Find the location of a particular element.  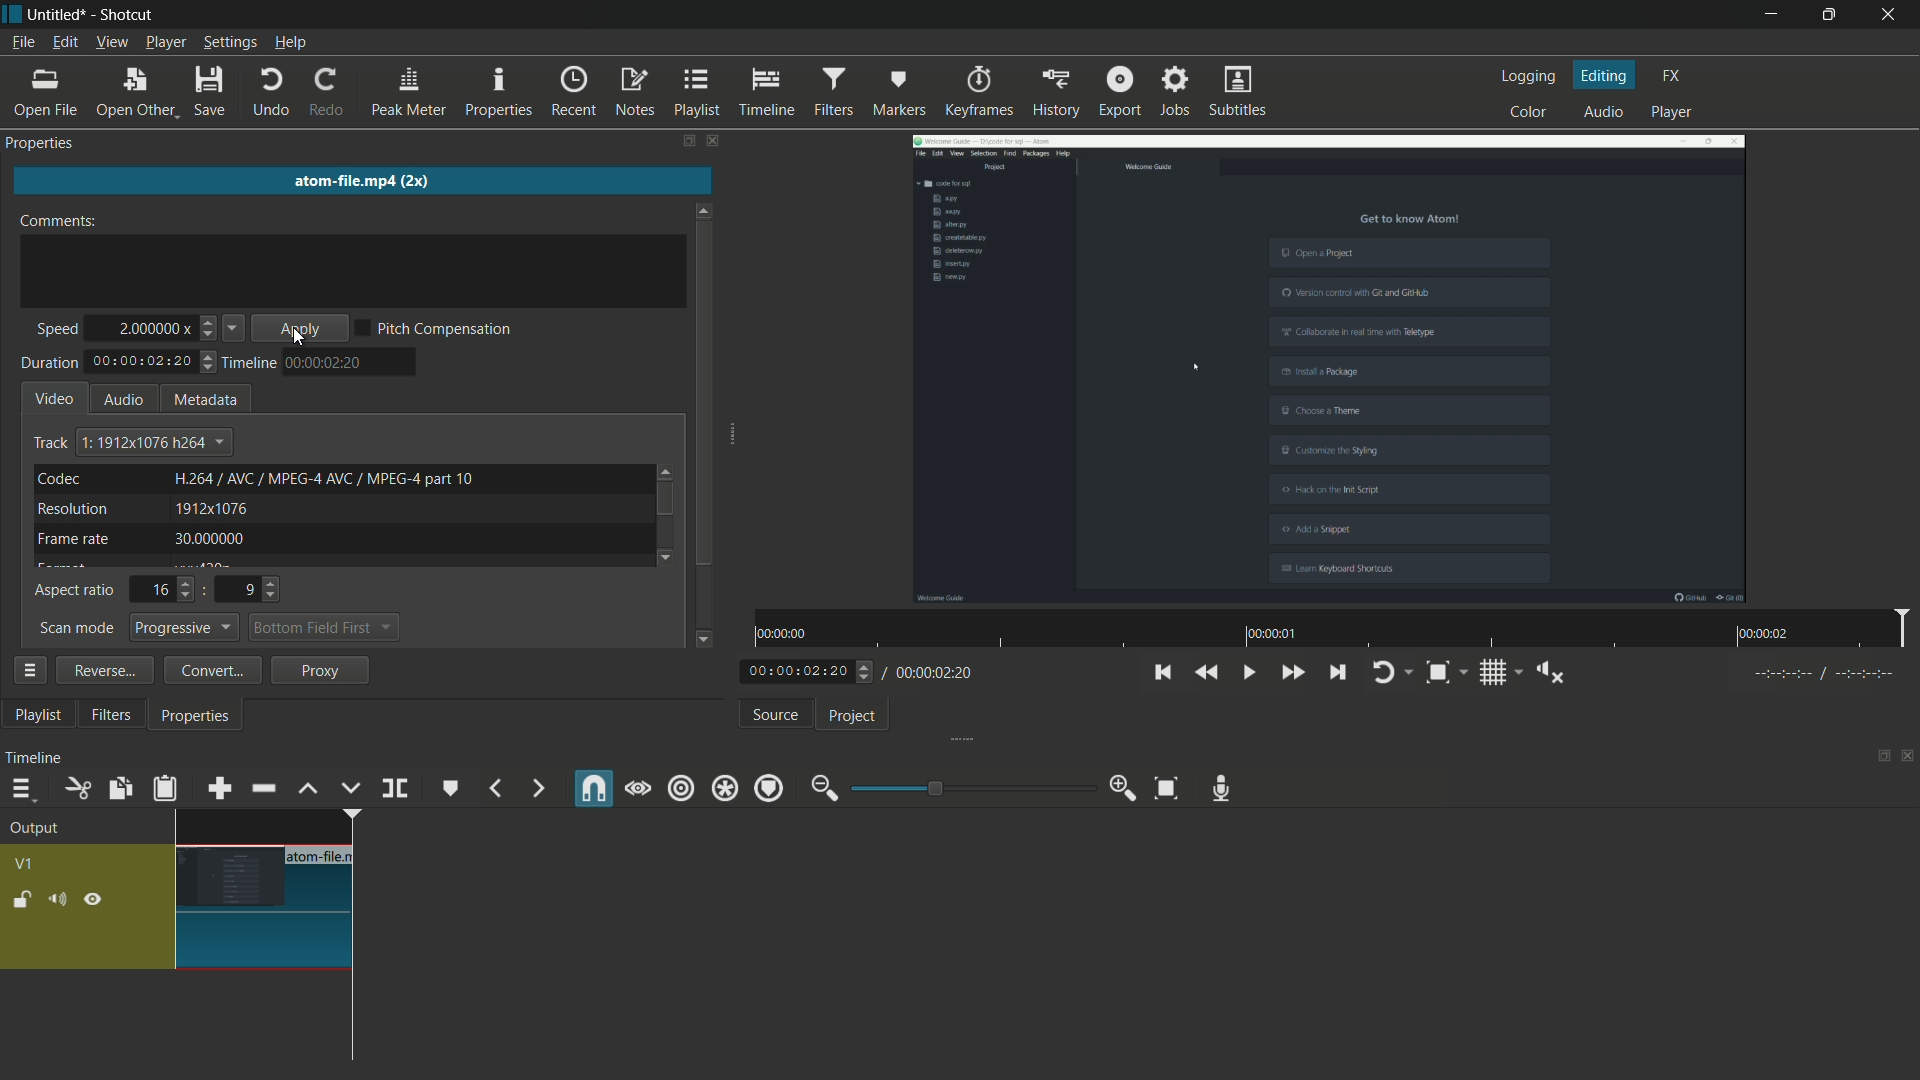

cursor is located at coordinates (302, 338).